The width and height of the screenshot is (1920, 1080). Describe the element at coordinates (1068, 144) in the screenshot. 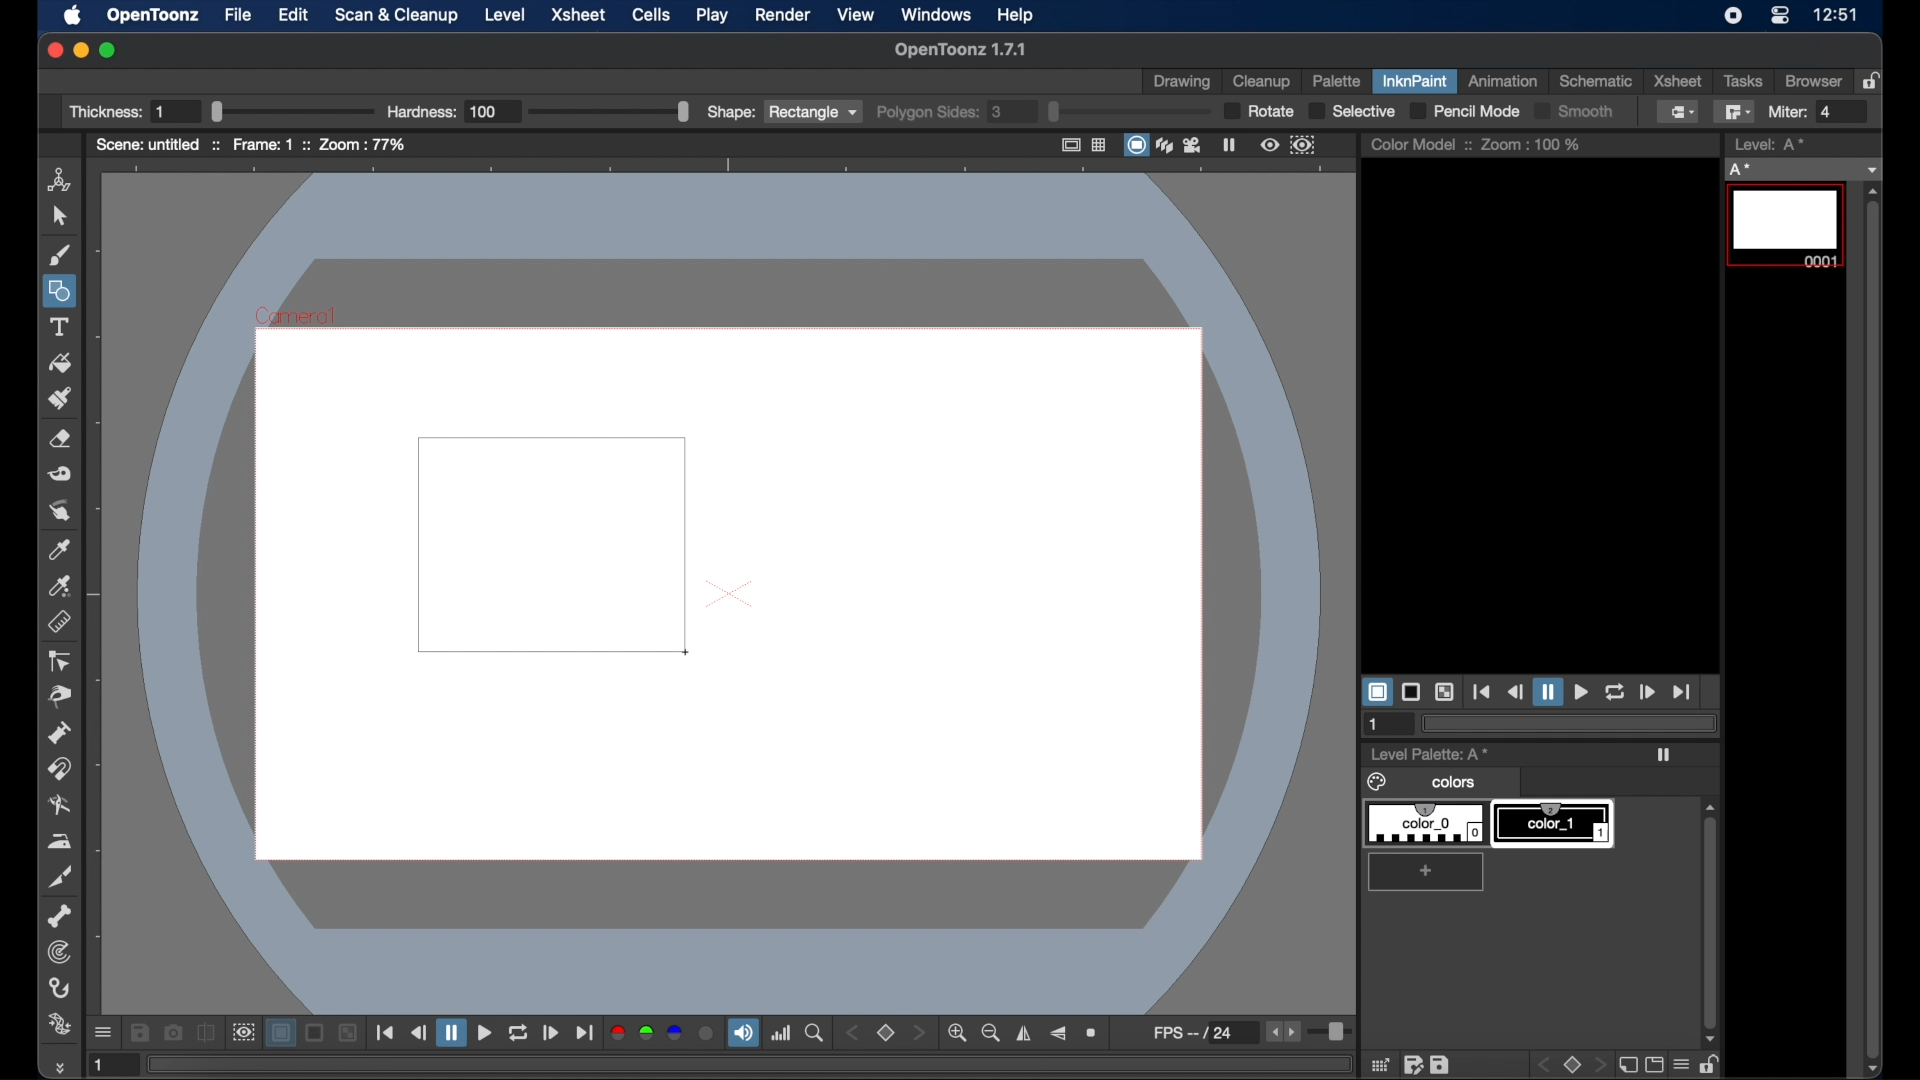

I see `safe area` at that location.